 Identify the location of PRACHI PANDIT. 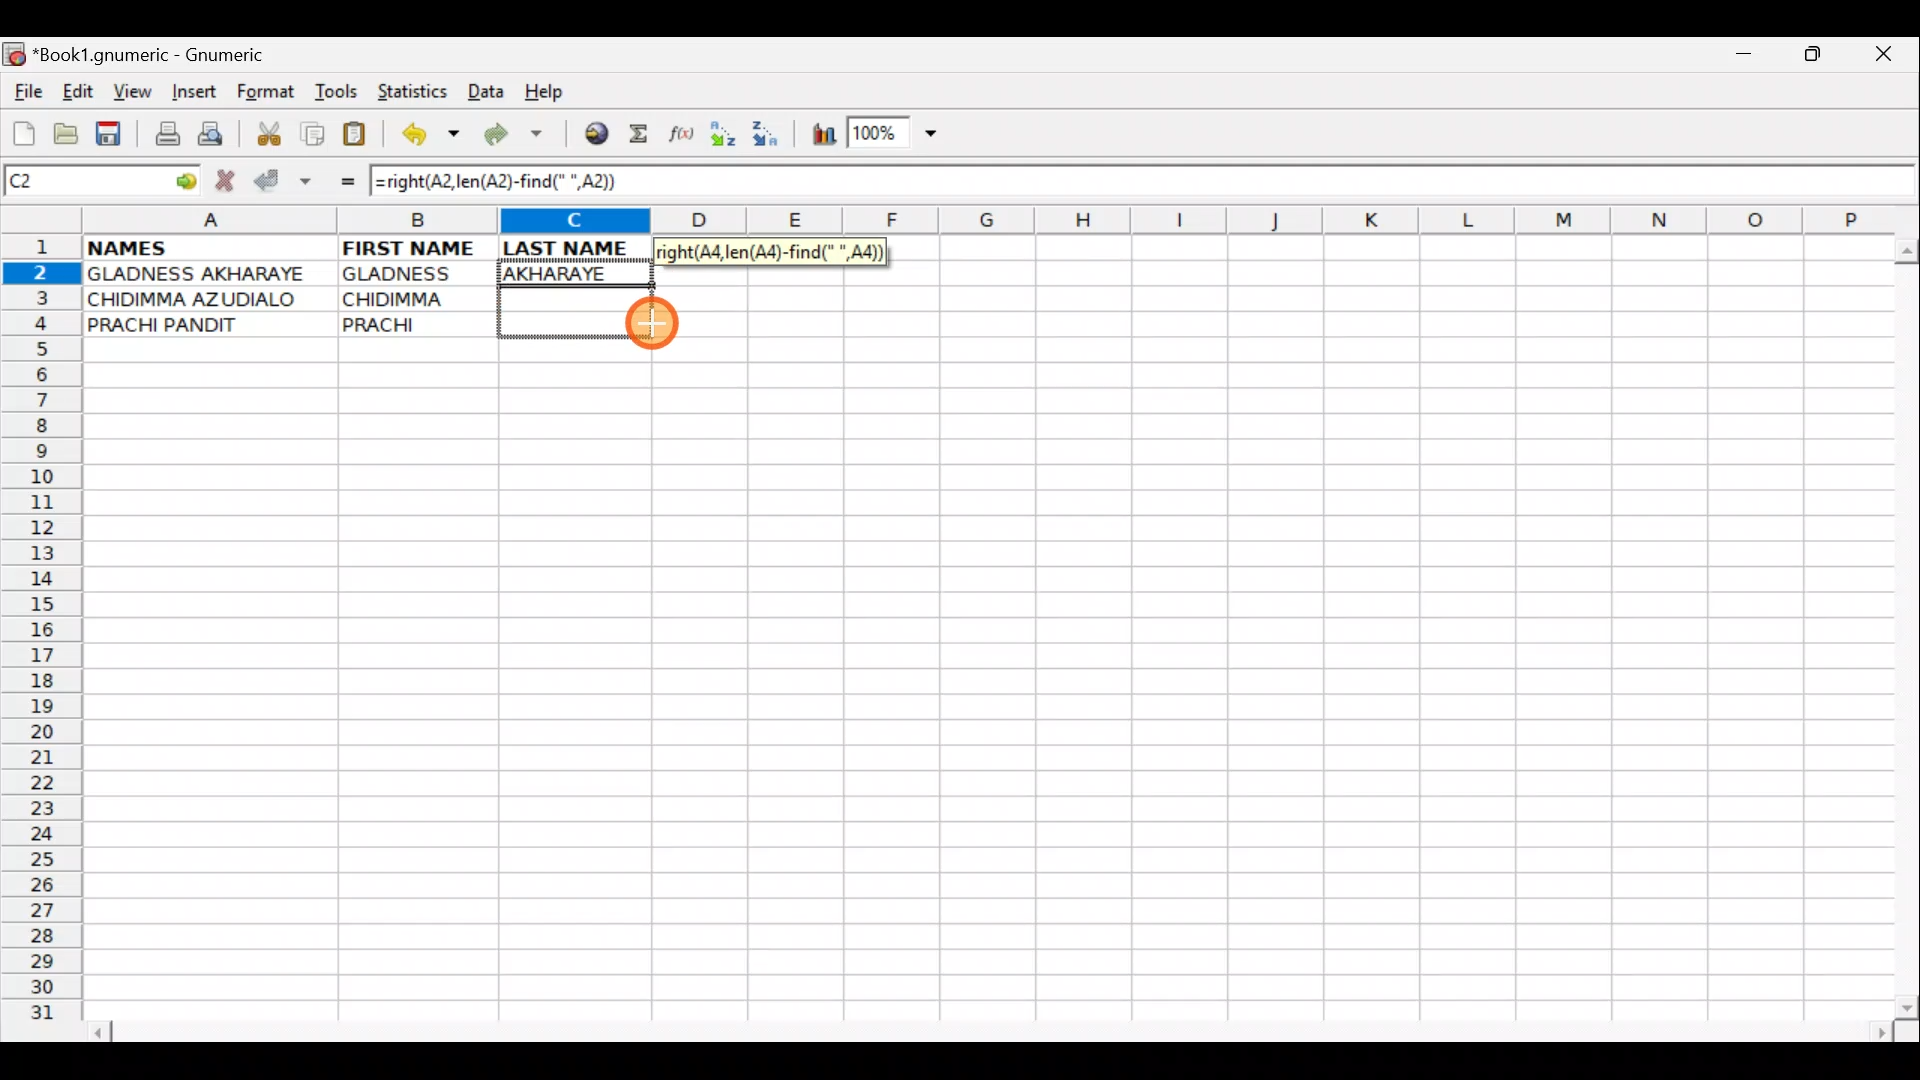
(197, 325).